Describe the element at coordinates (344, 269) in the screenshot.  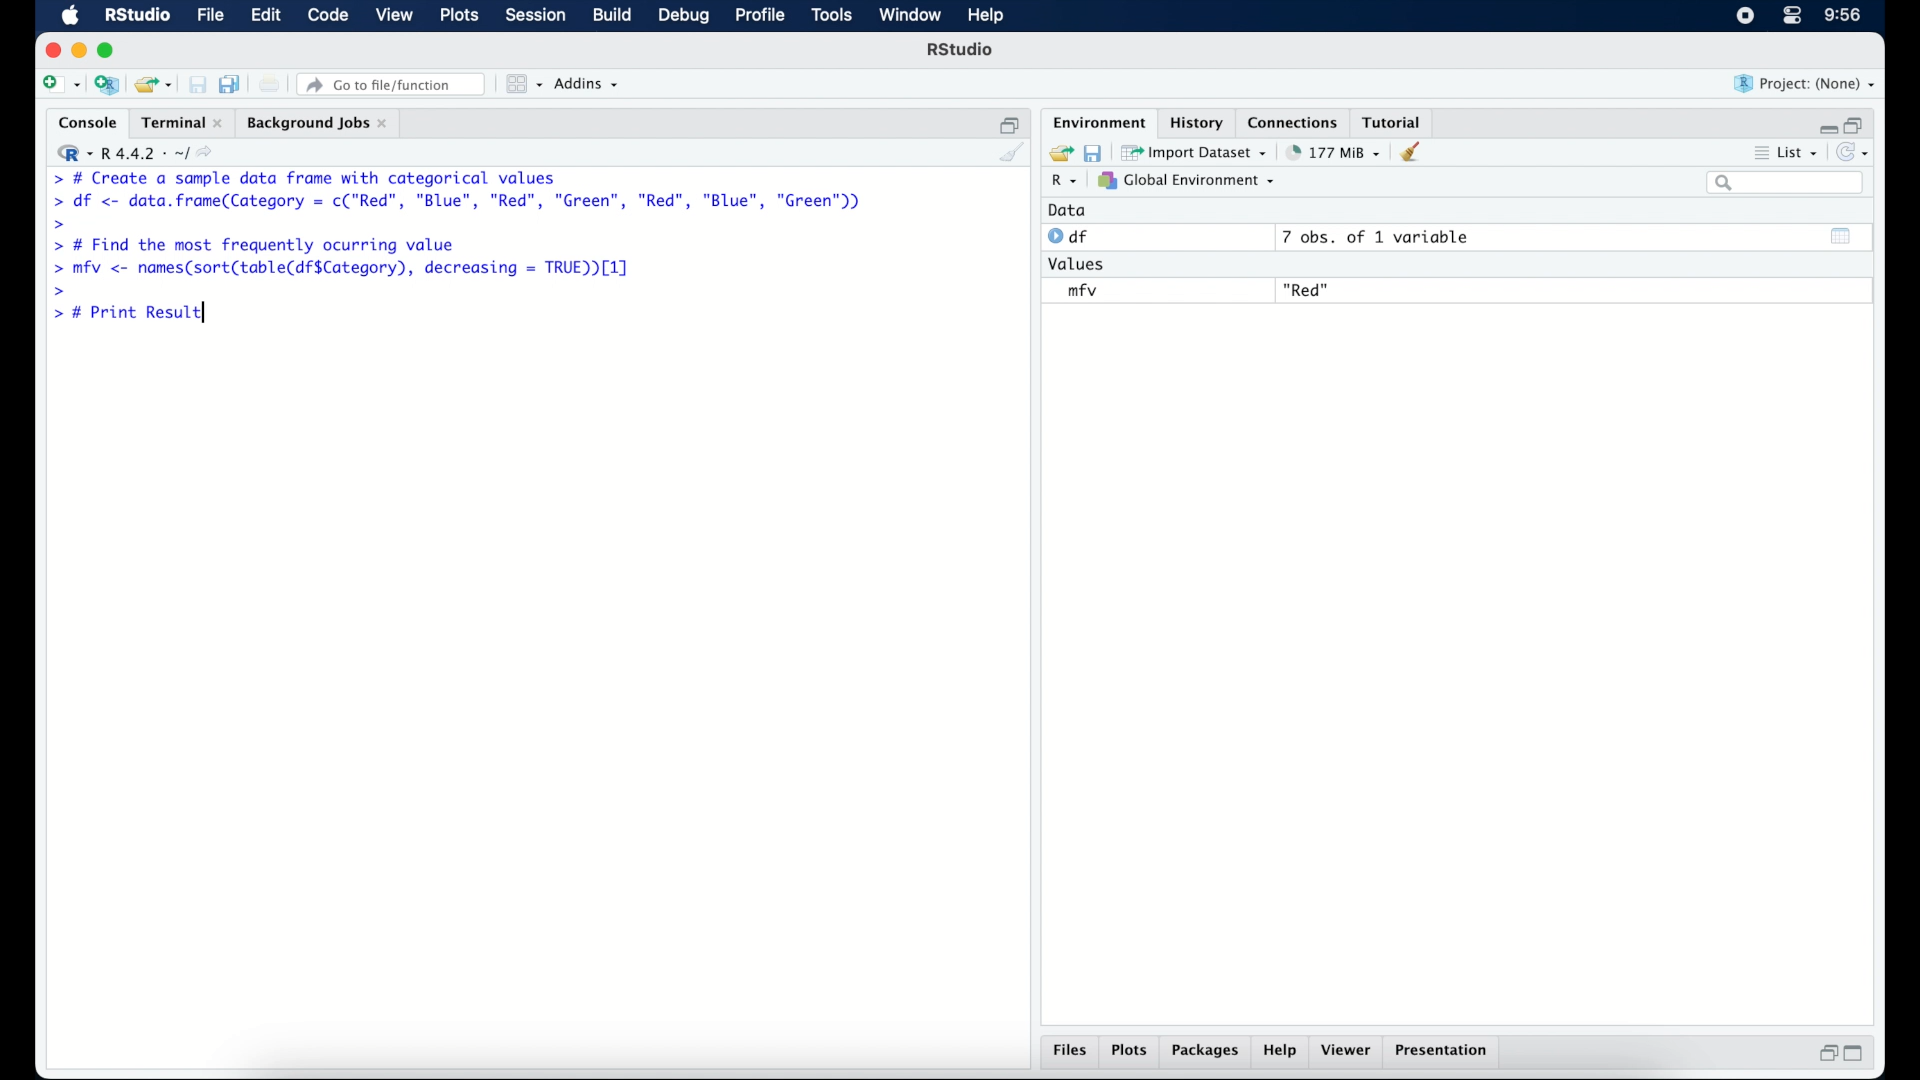
I see `> mfv <- names(sort(table(df$Category), decreasing = TRUE [1]` at that location.